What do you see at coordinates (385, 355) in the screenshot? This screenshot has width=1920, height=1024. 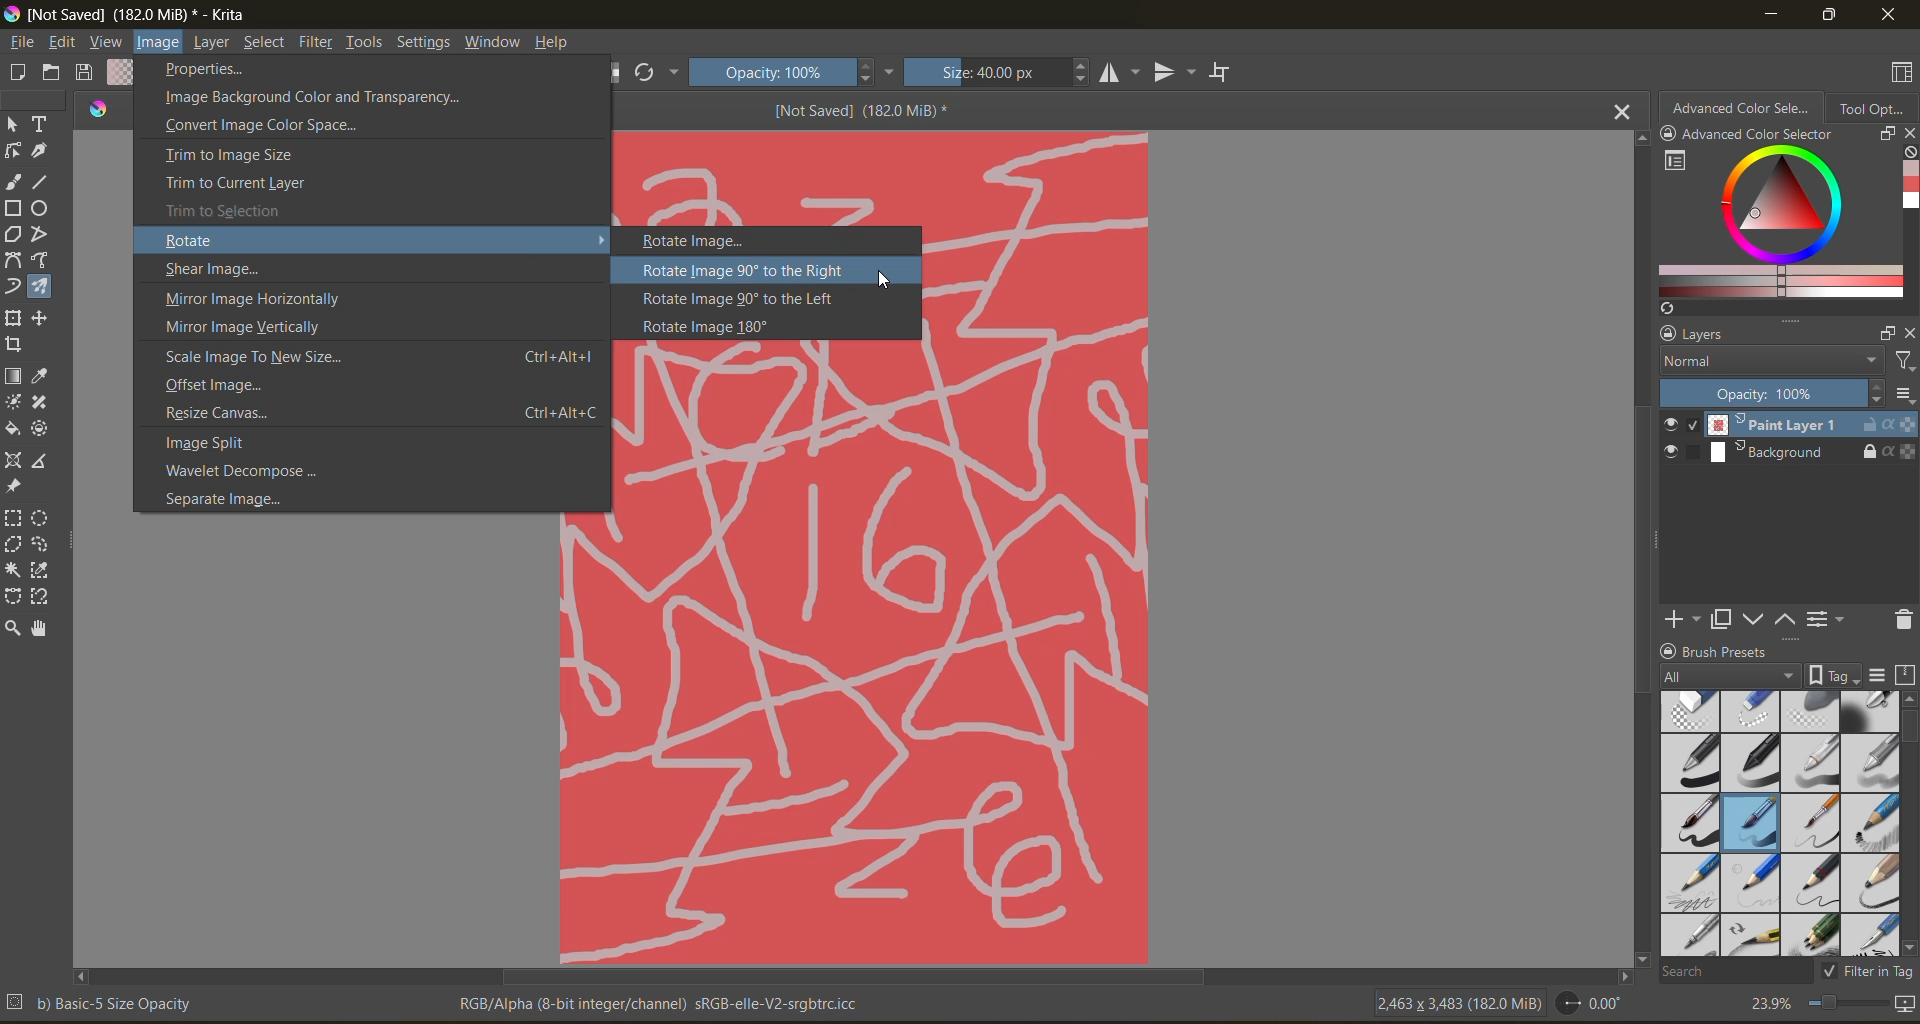 I see `scale image to new size` at bounding box center [385, 355].